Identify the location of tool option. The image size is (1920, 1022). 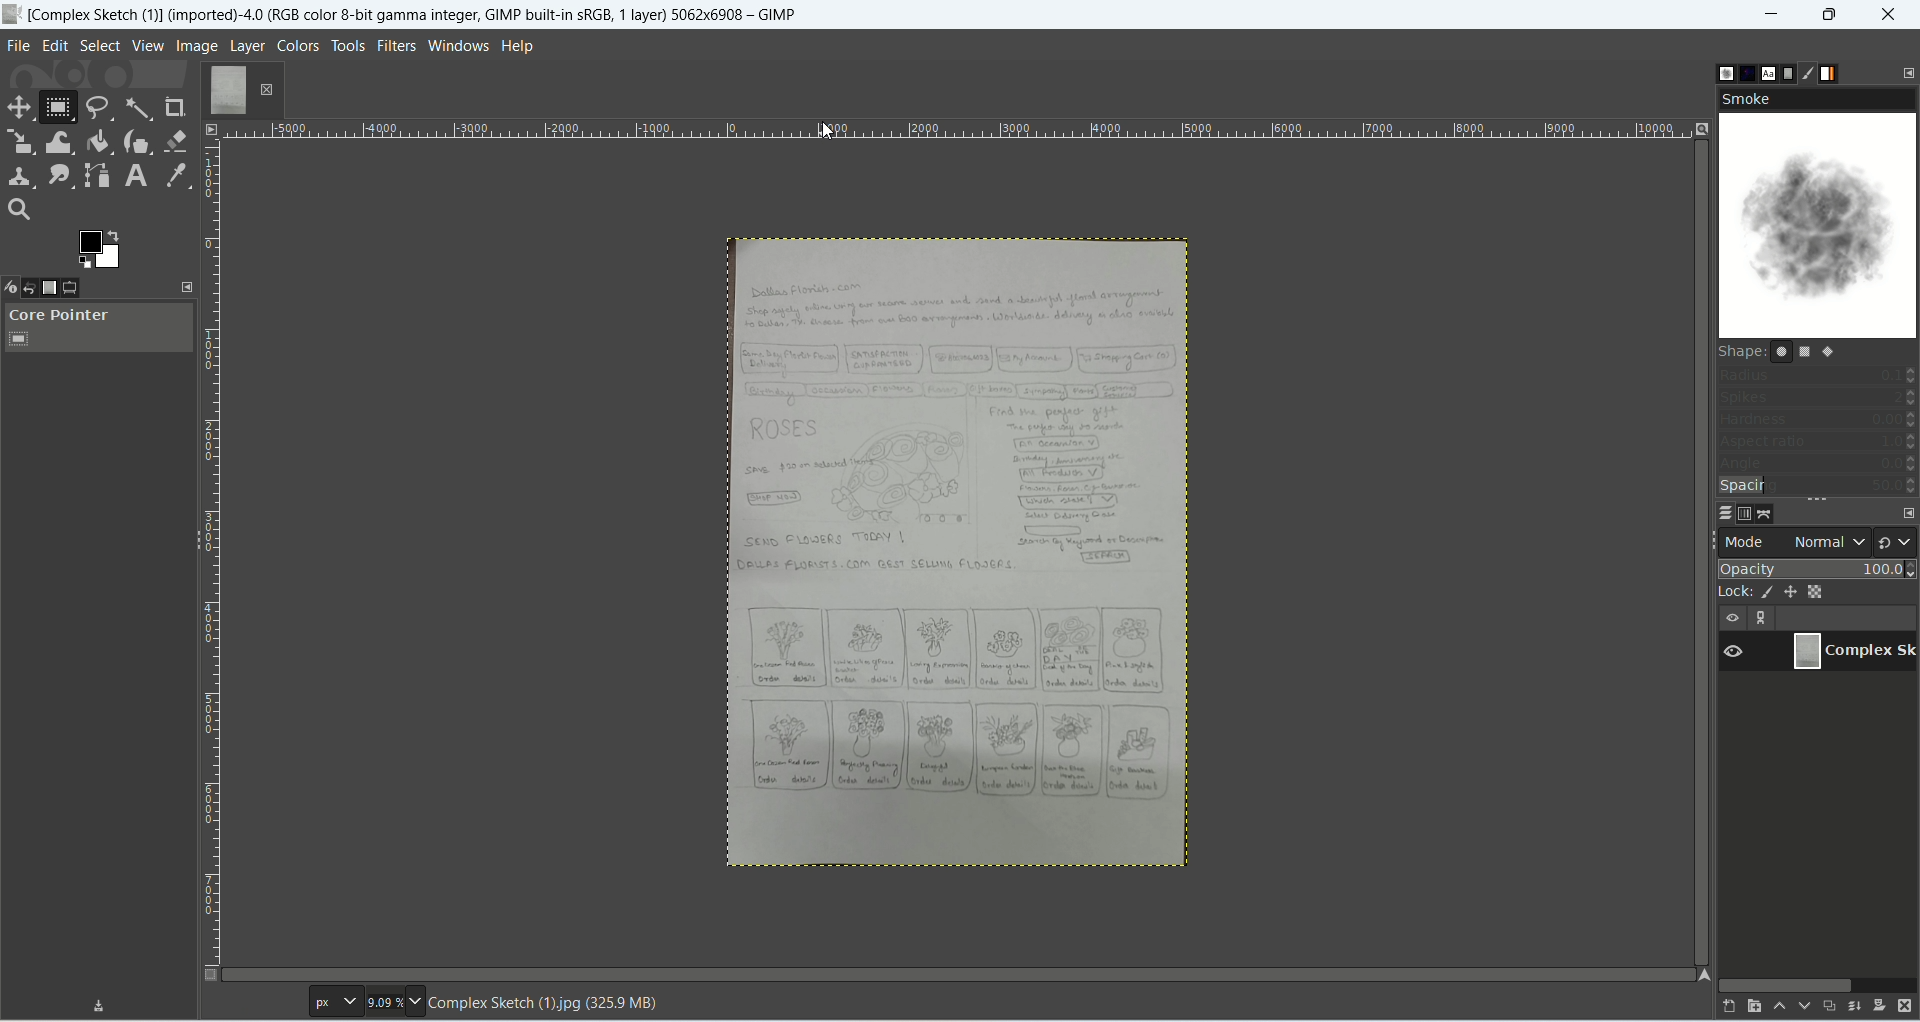
(69, 287).